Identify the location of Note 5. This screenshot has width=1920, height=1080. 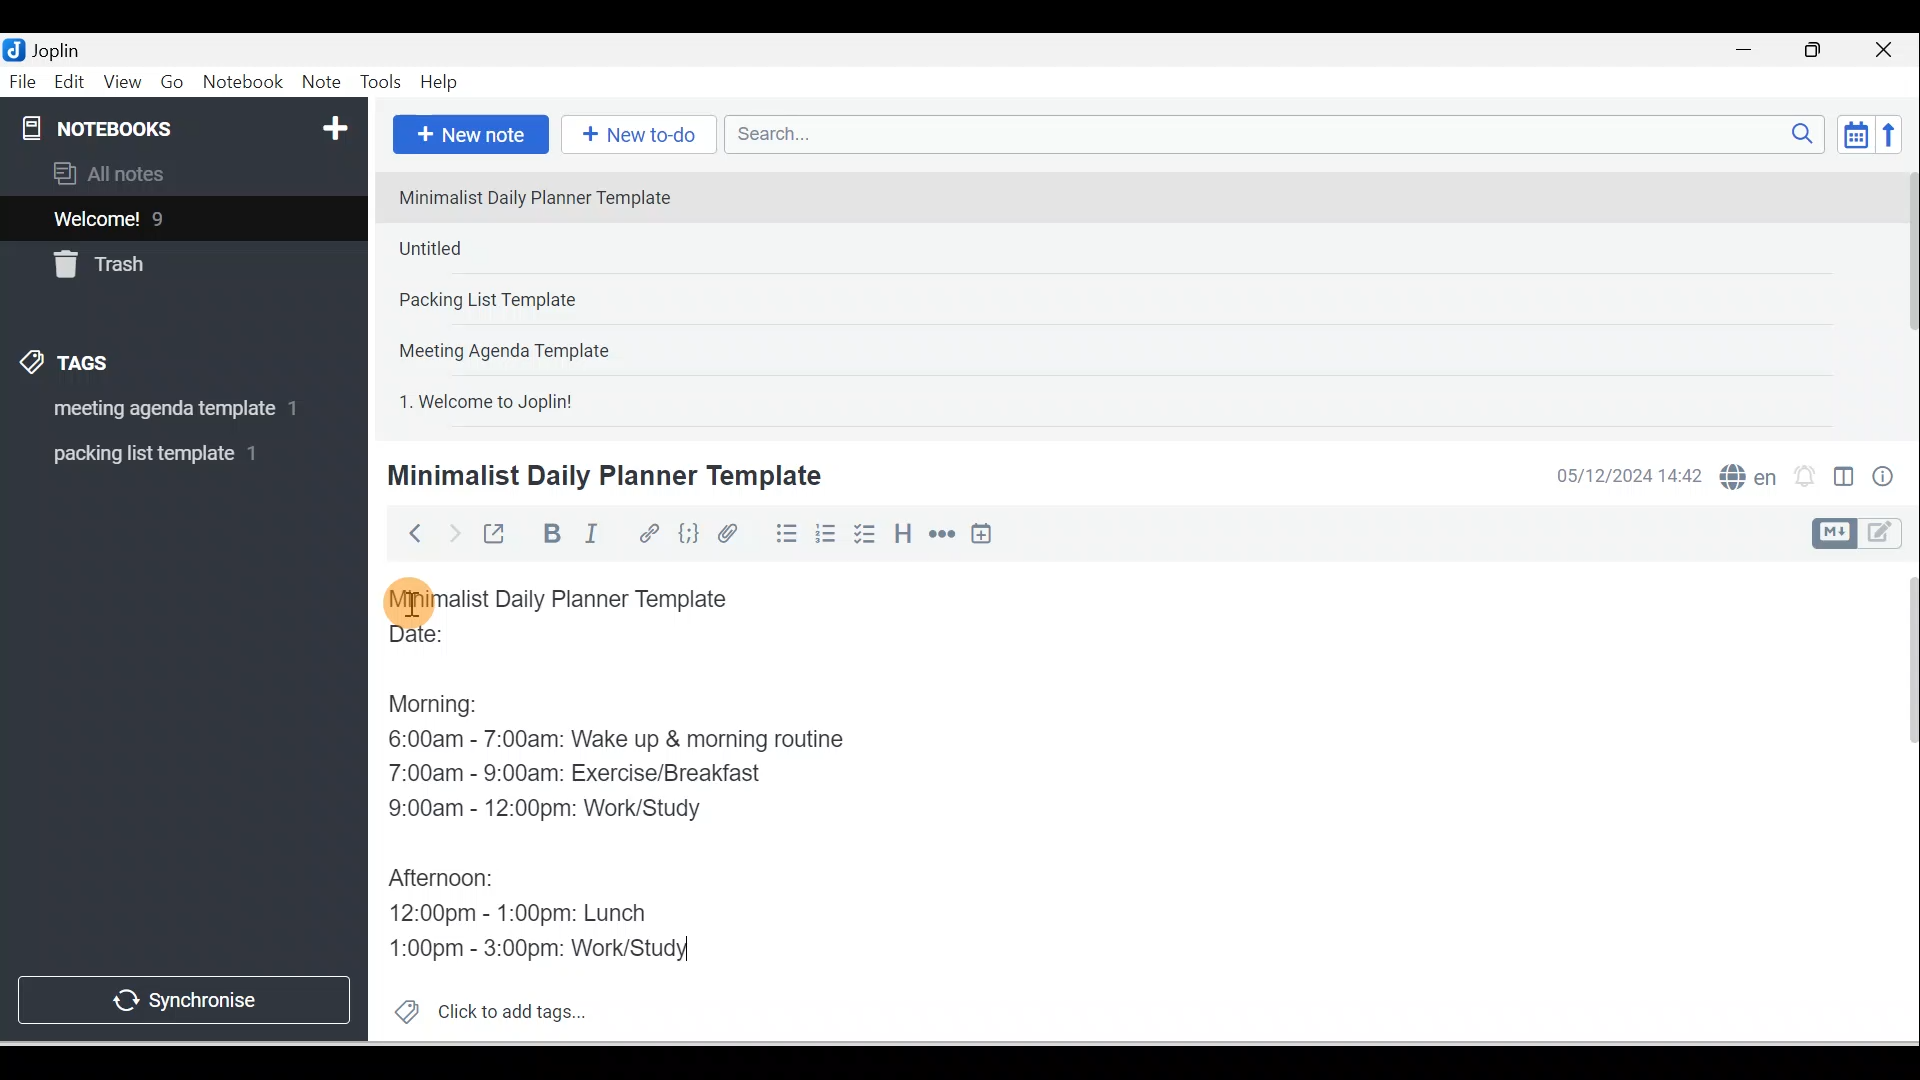
(559, 399).